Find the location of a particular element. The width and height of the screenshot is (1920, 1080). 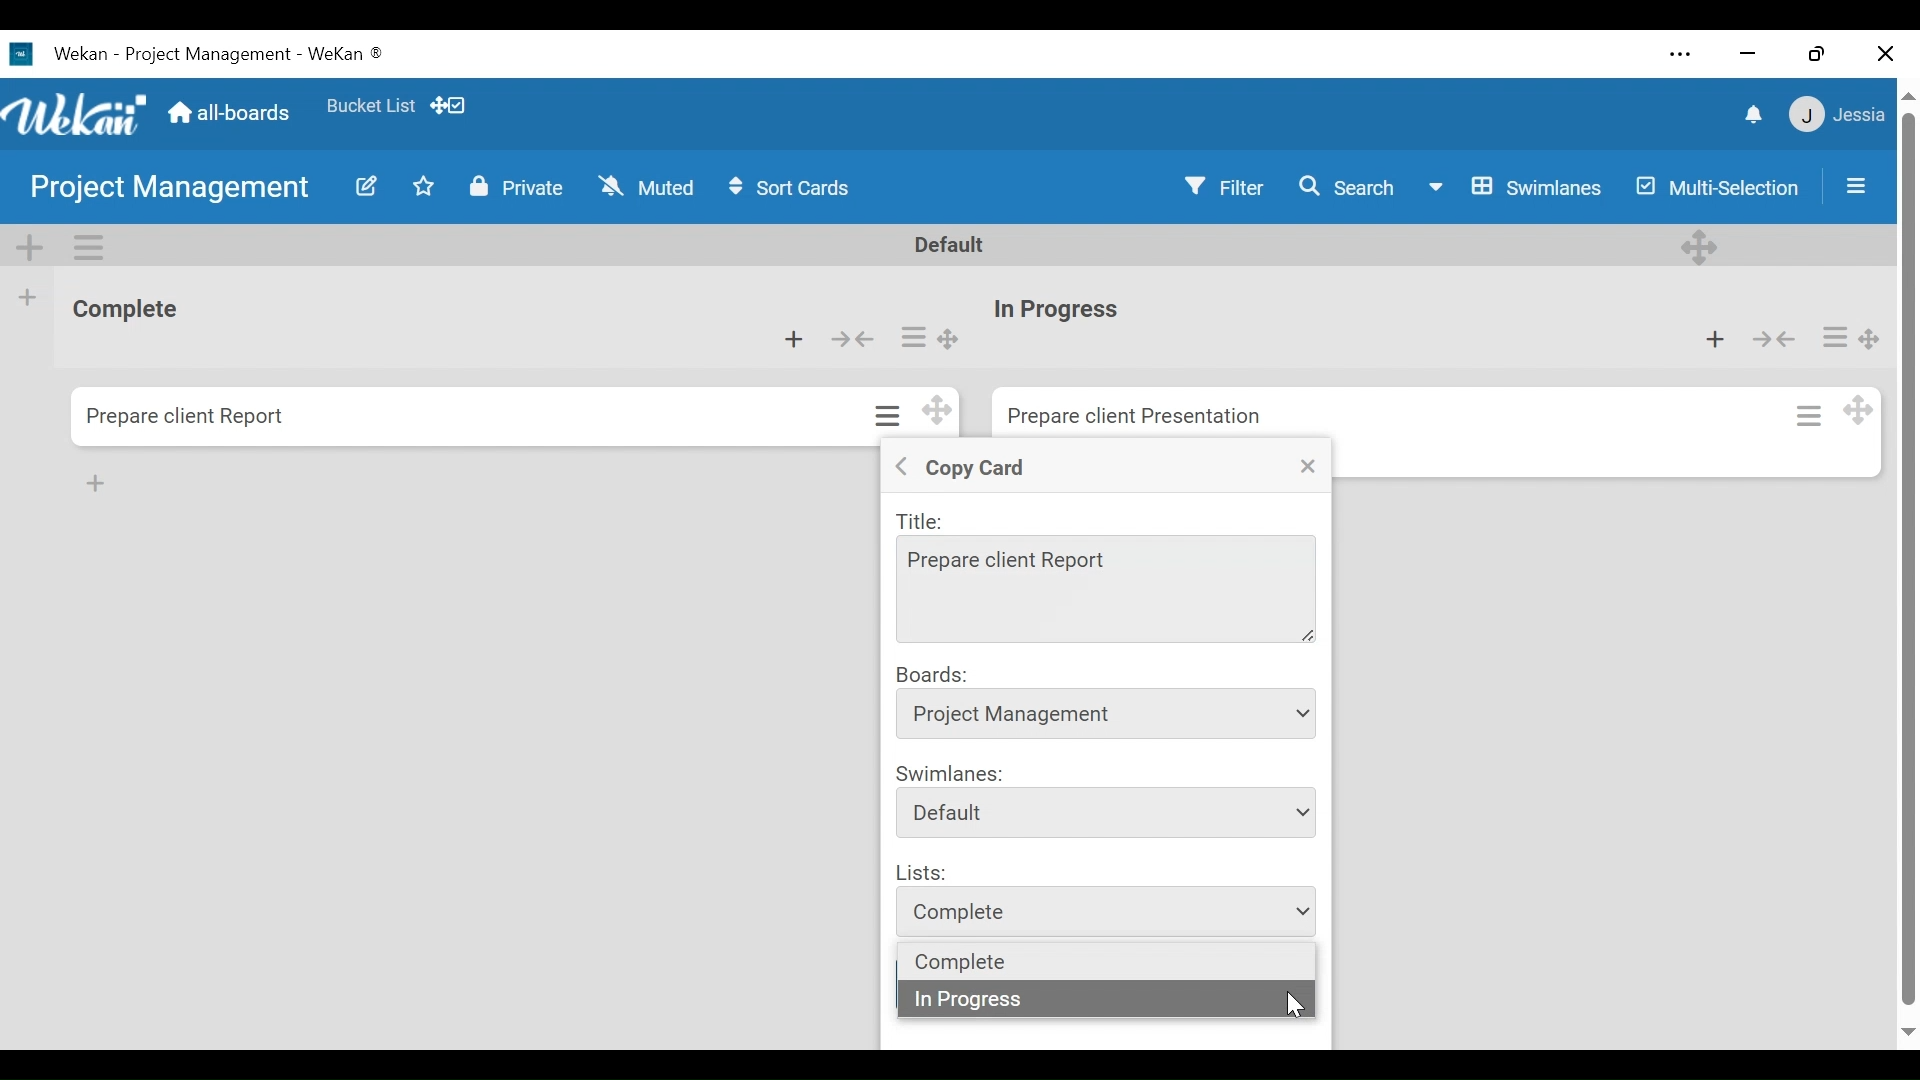

List Title is located at coordinates (134, 311).